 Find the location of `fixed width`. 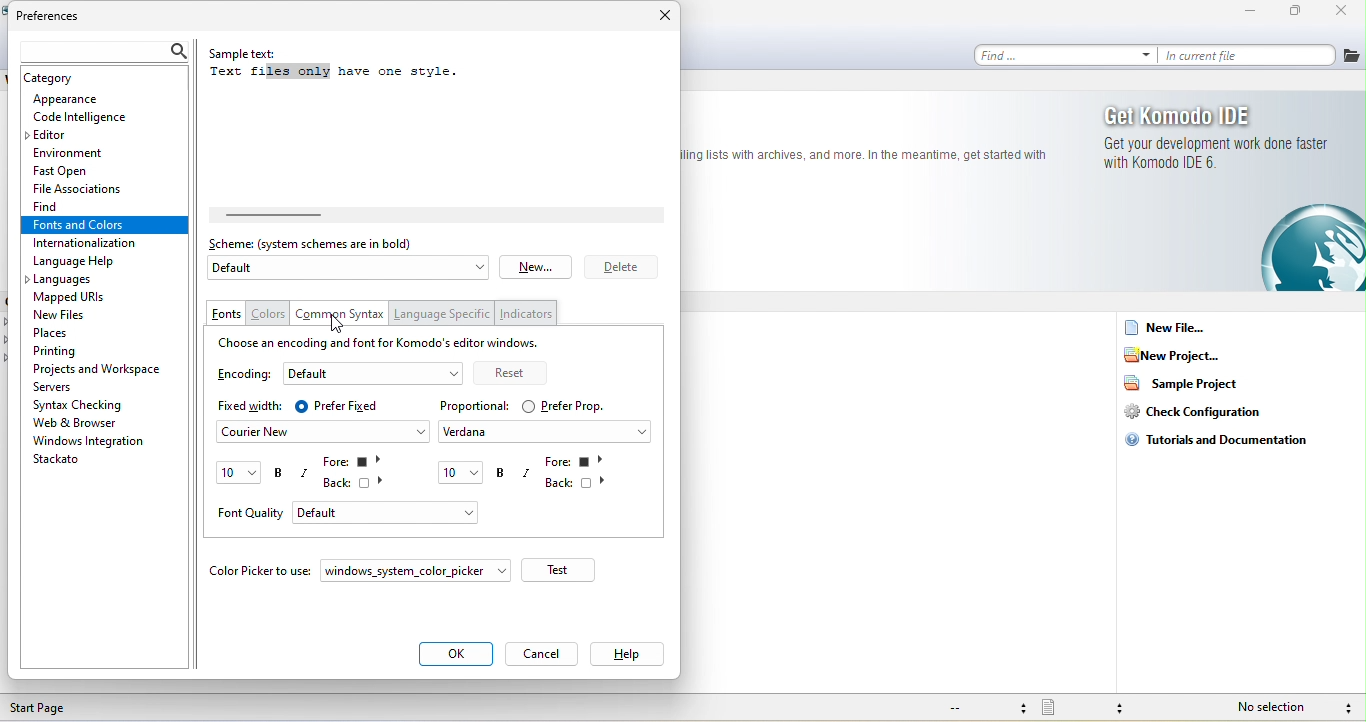

fixed width is located at coordinates (252, 404).